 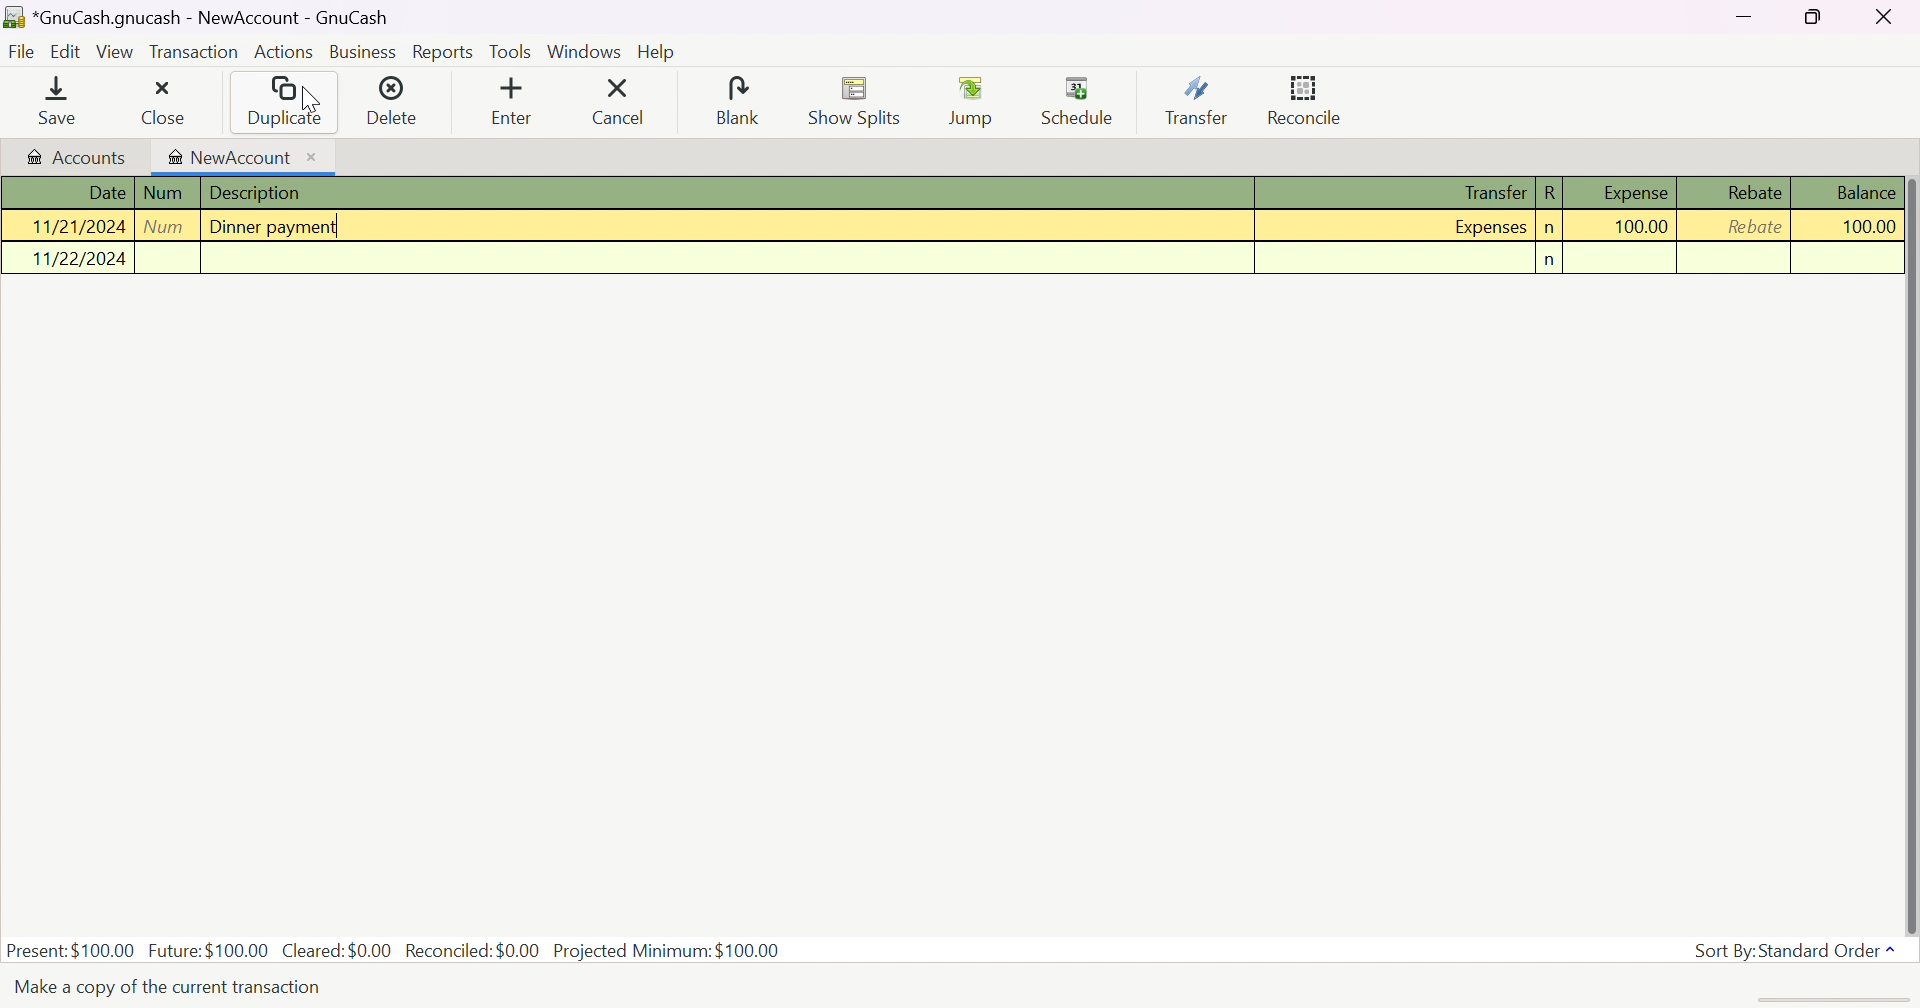 I want to click on Dinner payment, so click(x=274, y=225).